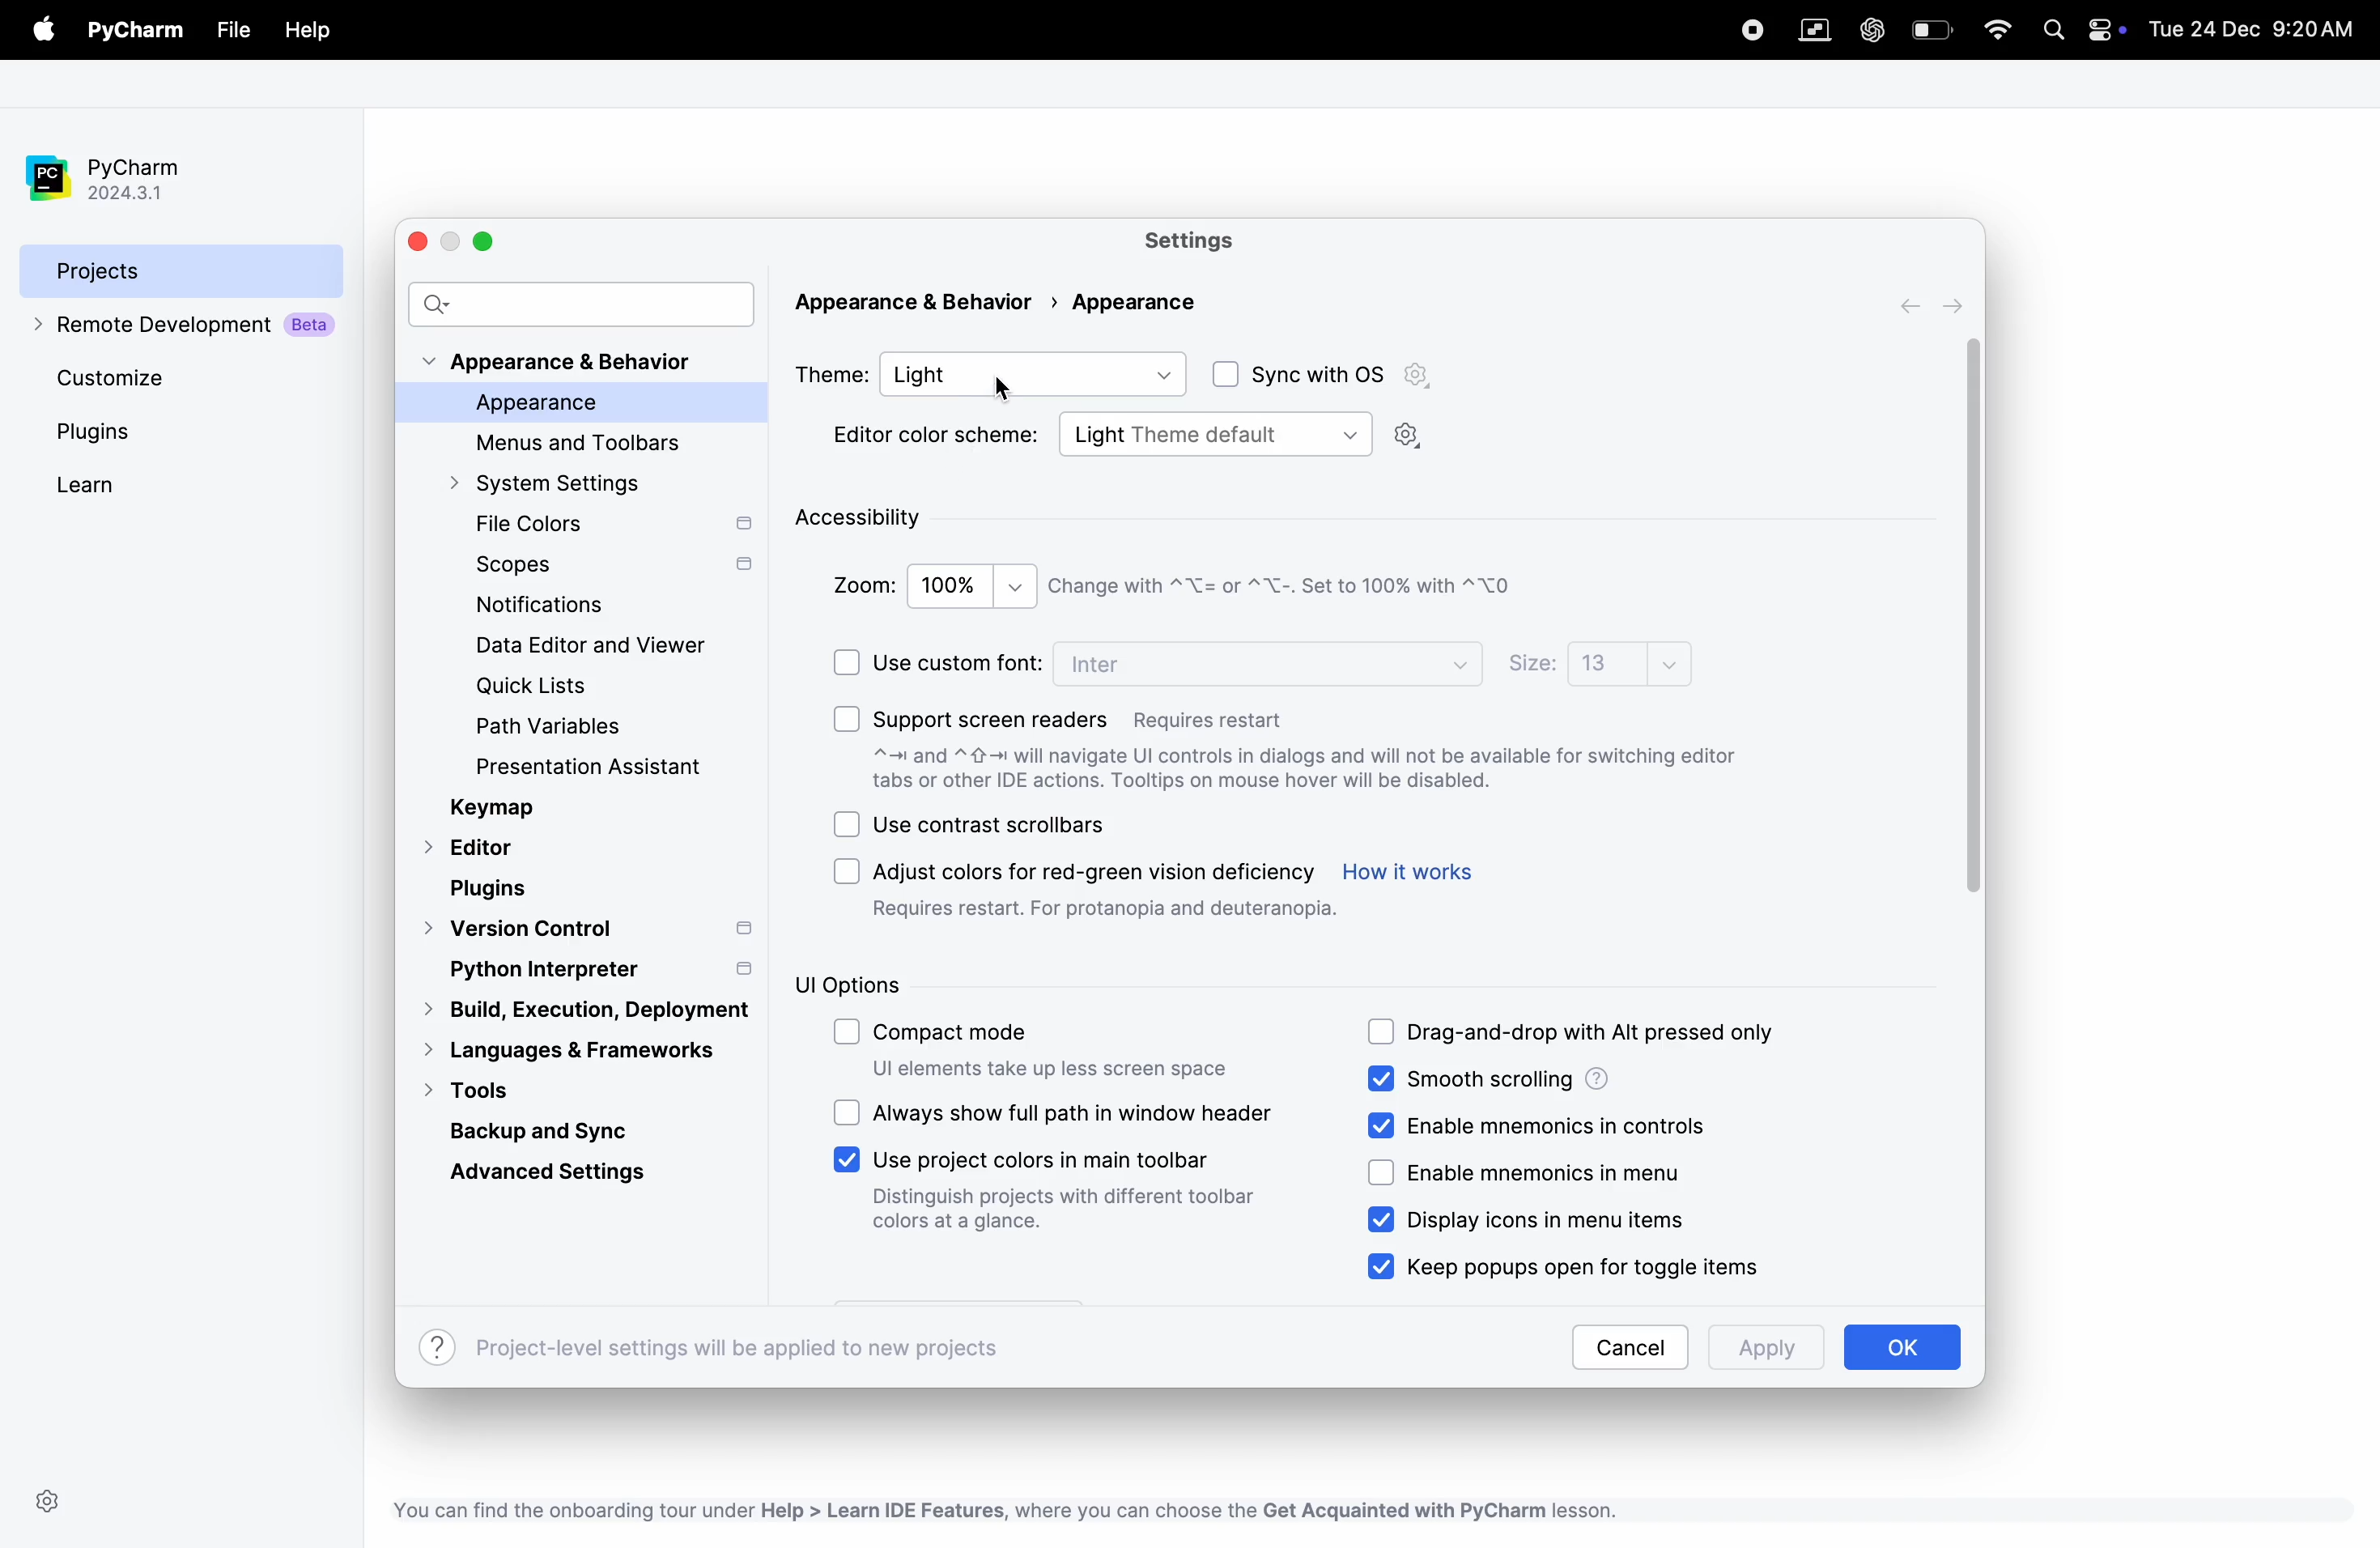  I want to click on projects, so click(182, 269).